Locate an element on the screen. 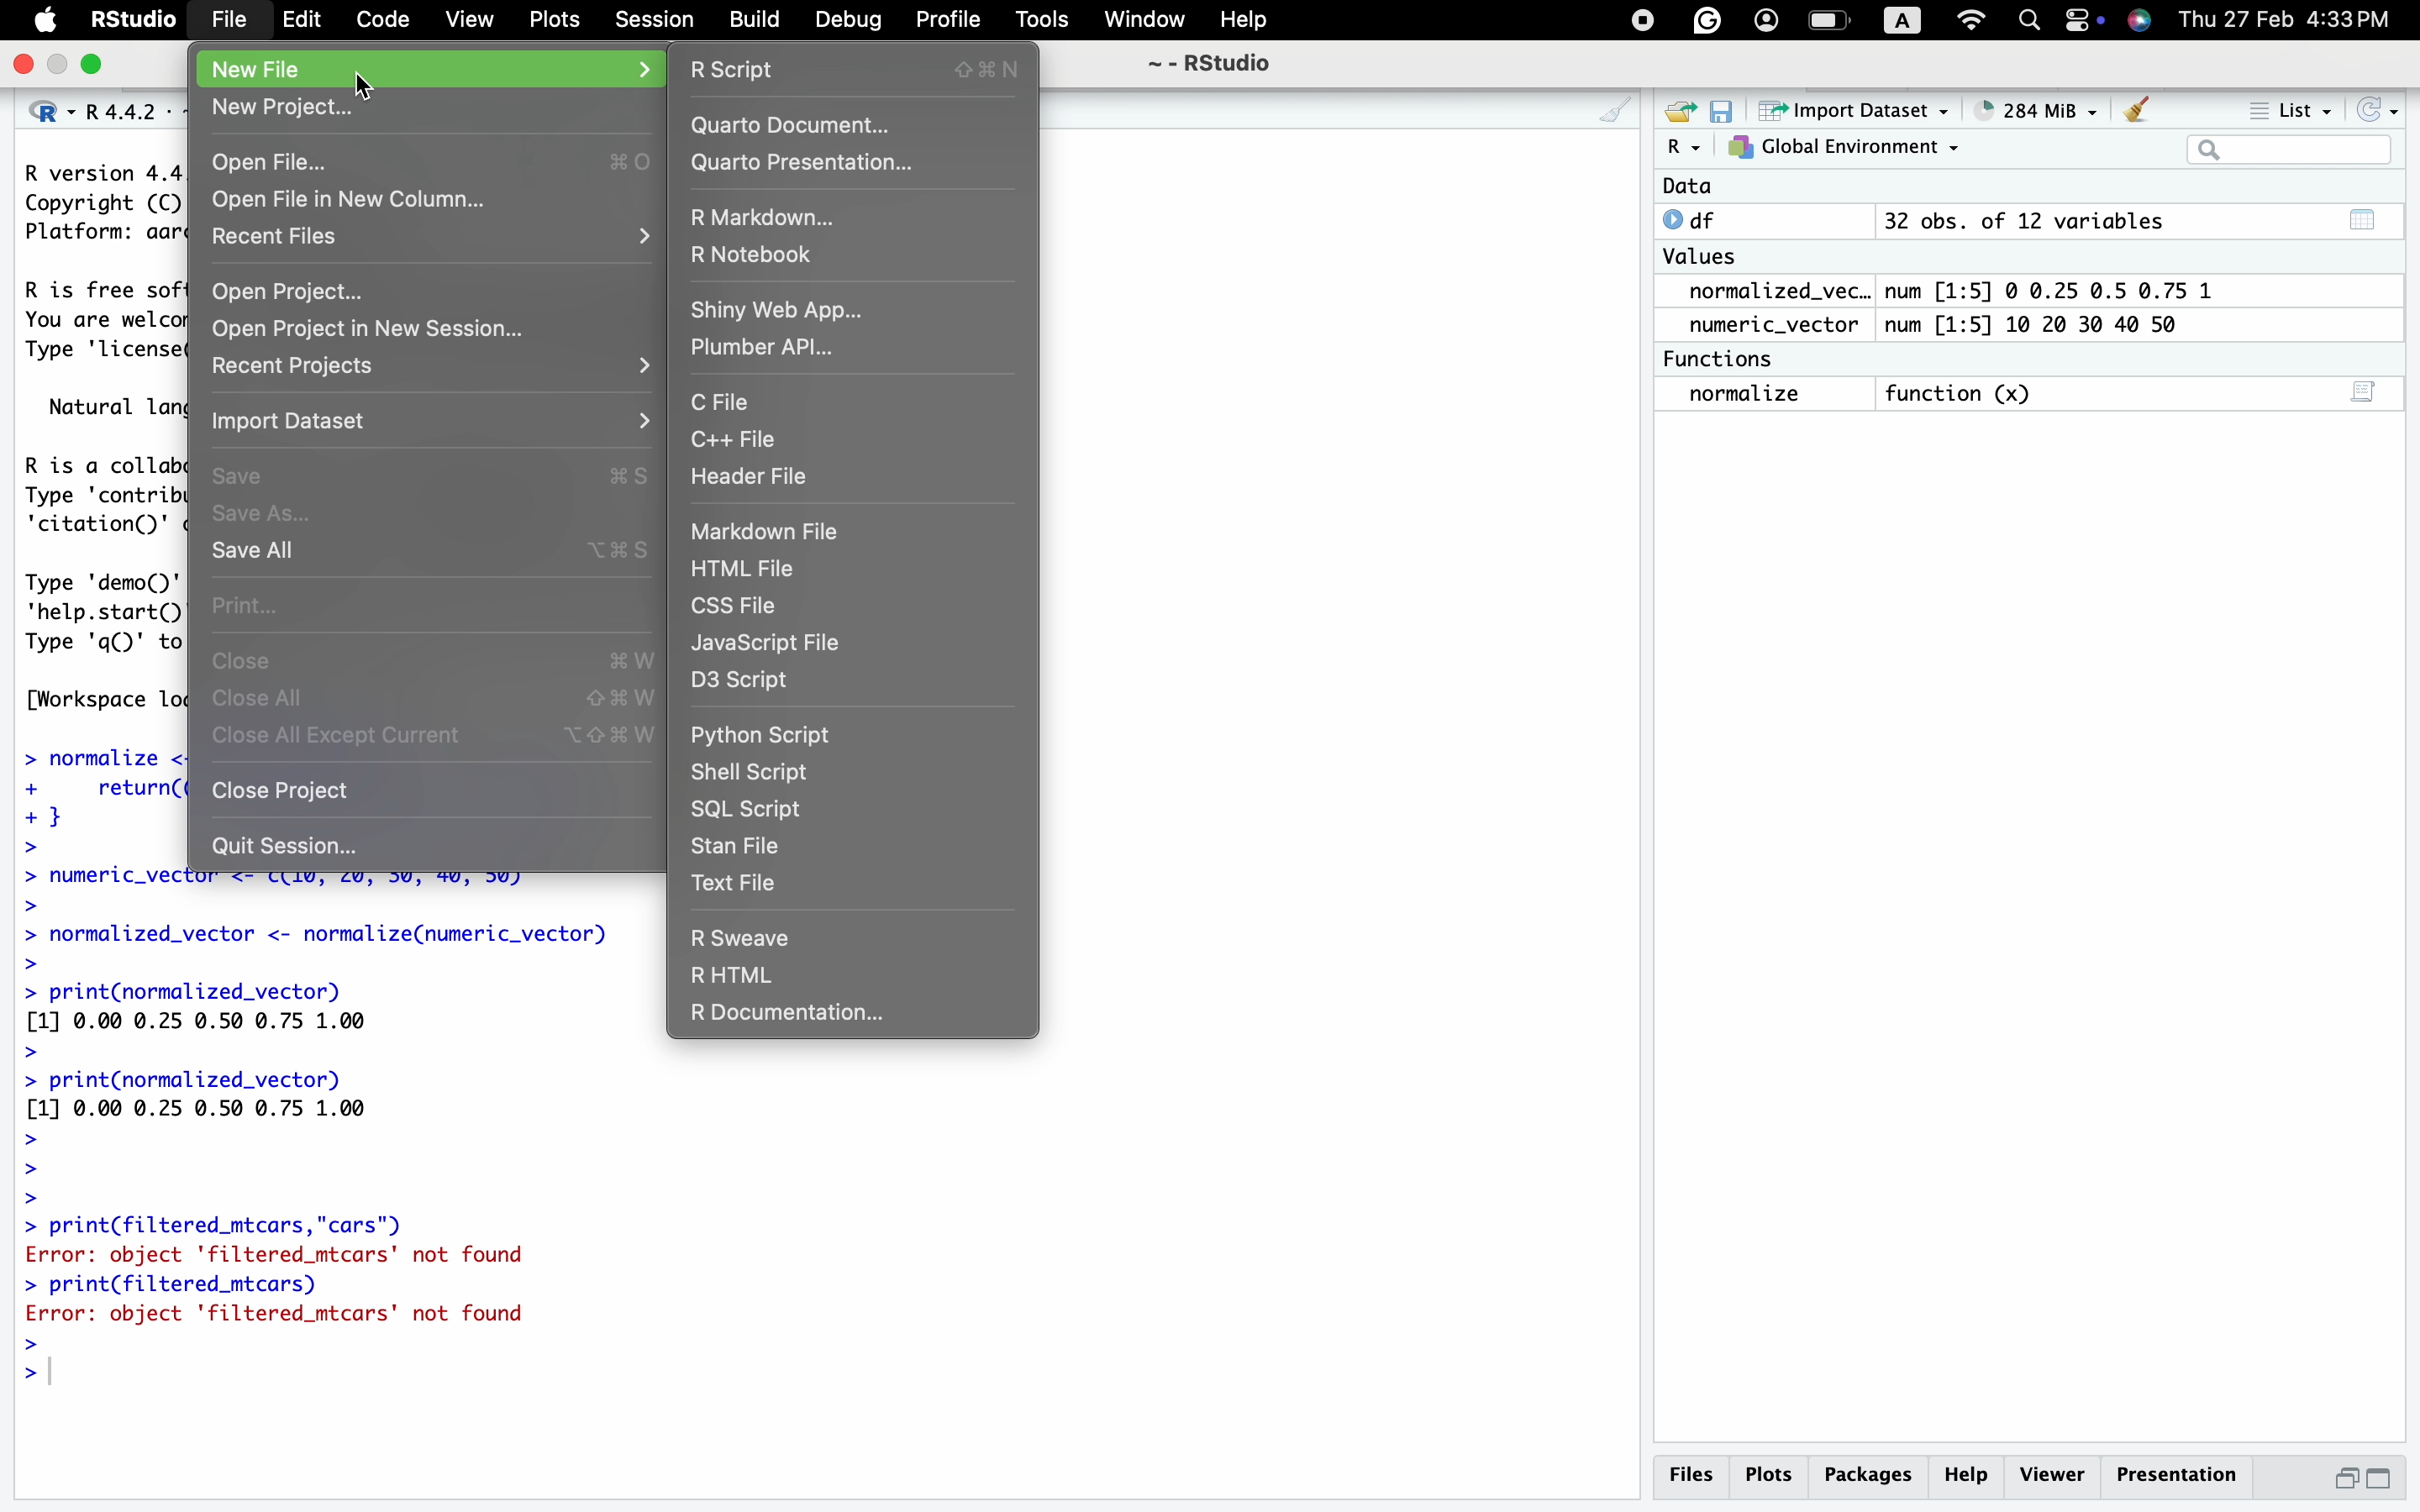 This screenshot has width=2420, height=1512. Quarto Presentation... is located at coordinates (810, 164).